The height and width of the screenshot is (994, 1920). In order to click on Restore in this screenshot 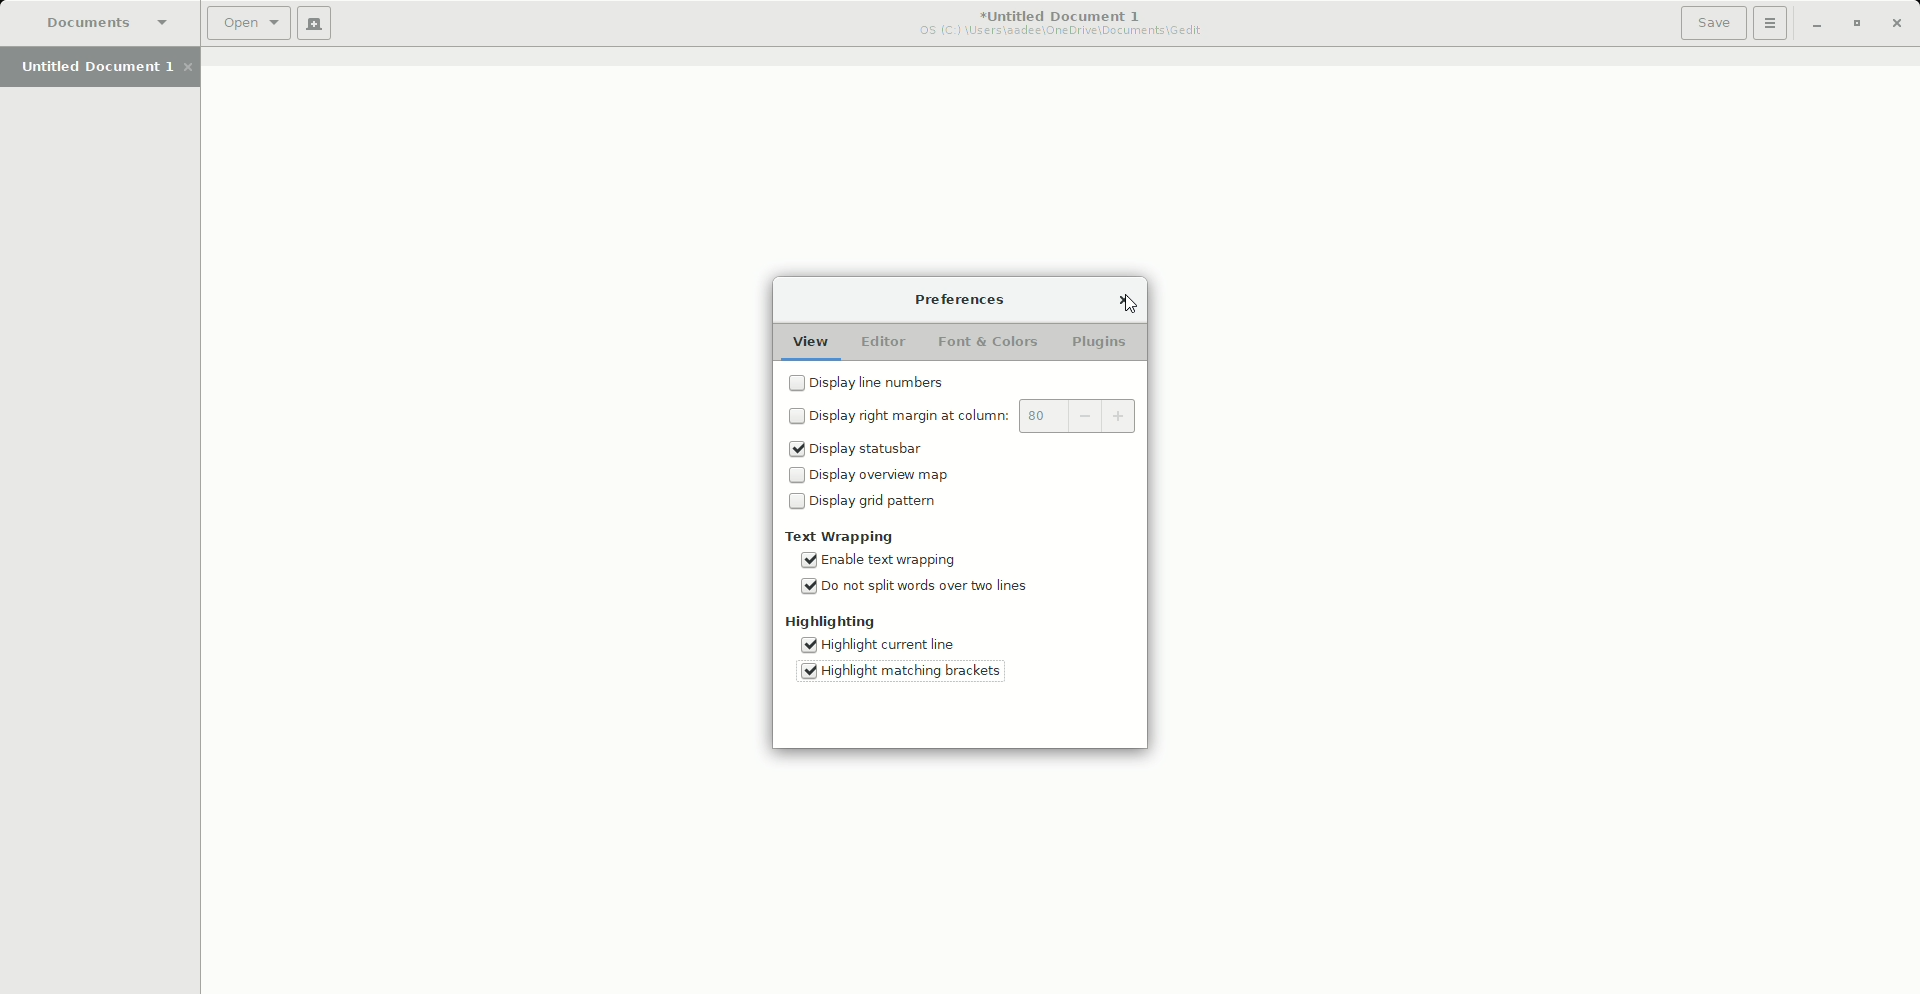, I will do `click(1855, 23)`.